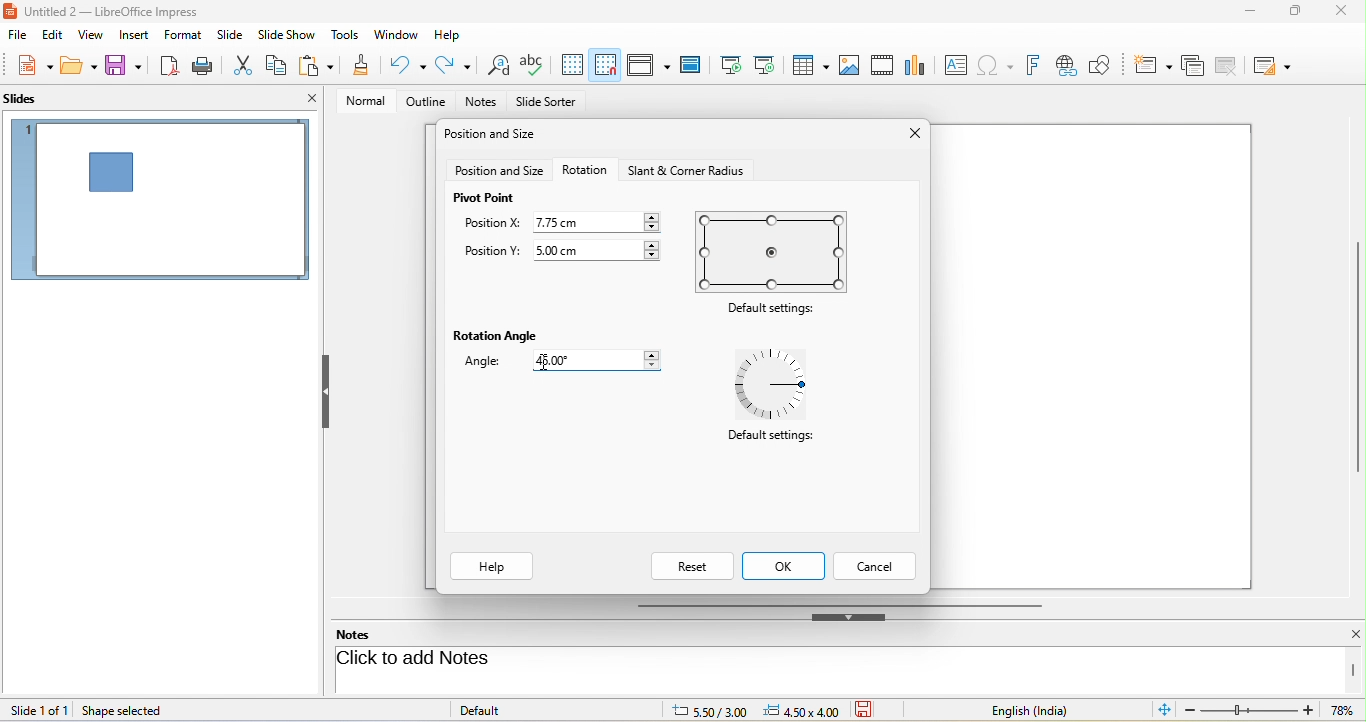  Describe the element at coordinates (695, 65) in the screenshot. I see `master slide` at that location.